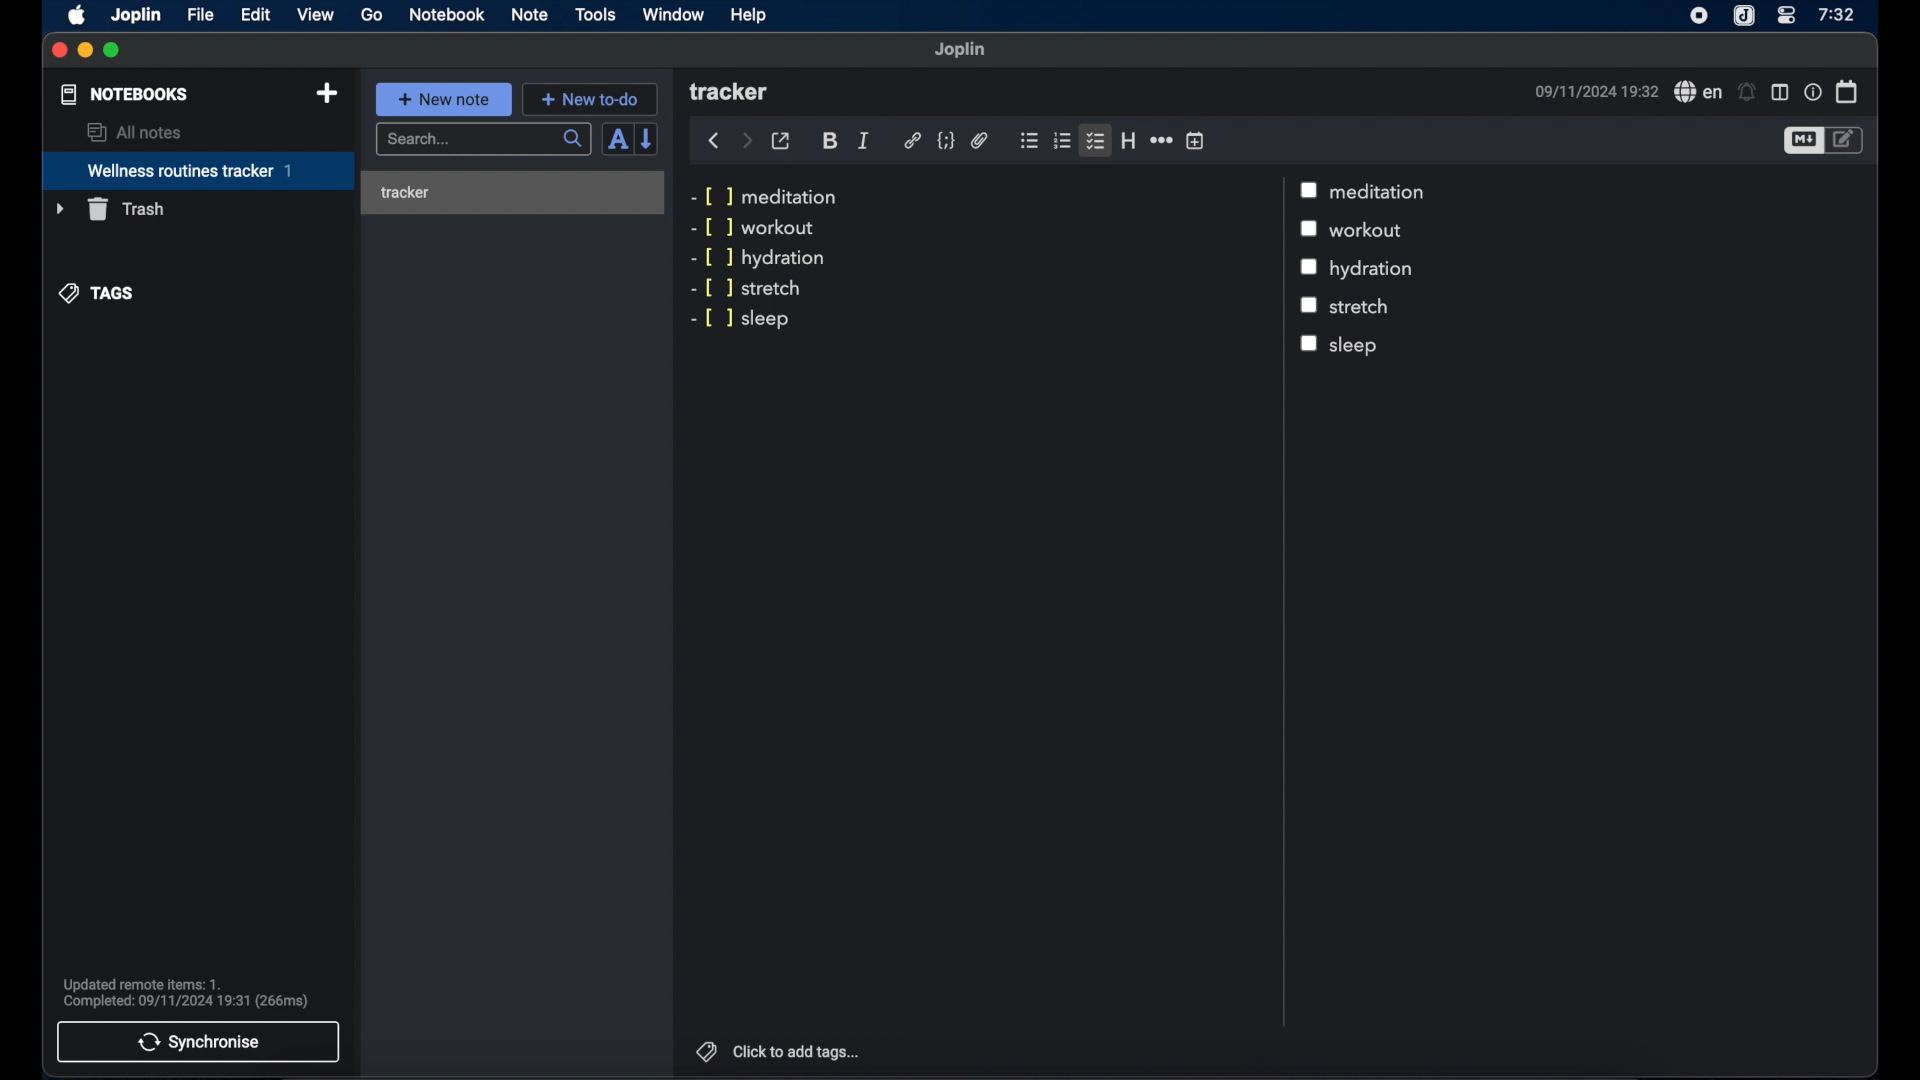  Describe the element at coordinates (747, 318) in the screenshot. I see `- [ ] sleep` at that location.